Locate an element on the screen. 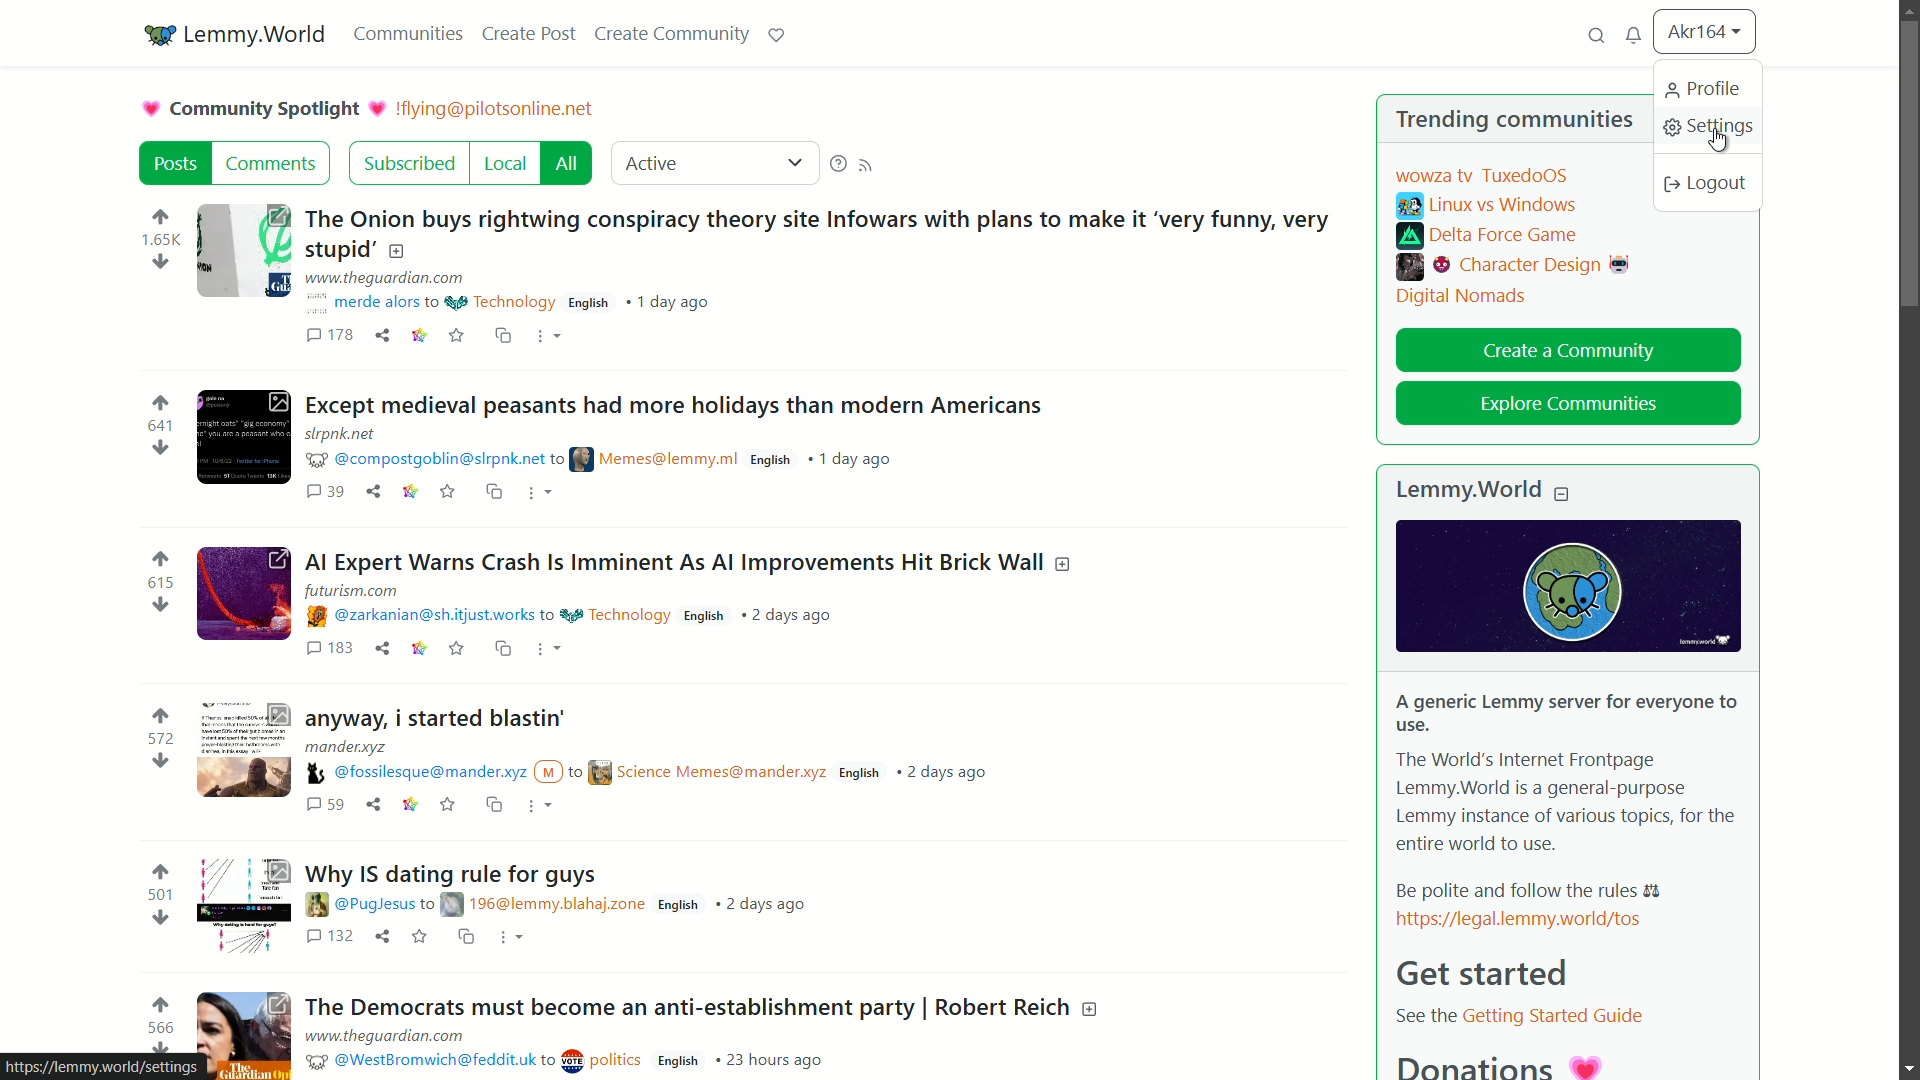 Image resolution: width=1920 pixels, height=1080 pixels. local is located at coordinates (508, 164).